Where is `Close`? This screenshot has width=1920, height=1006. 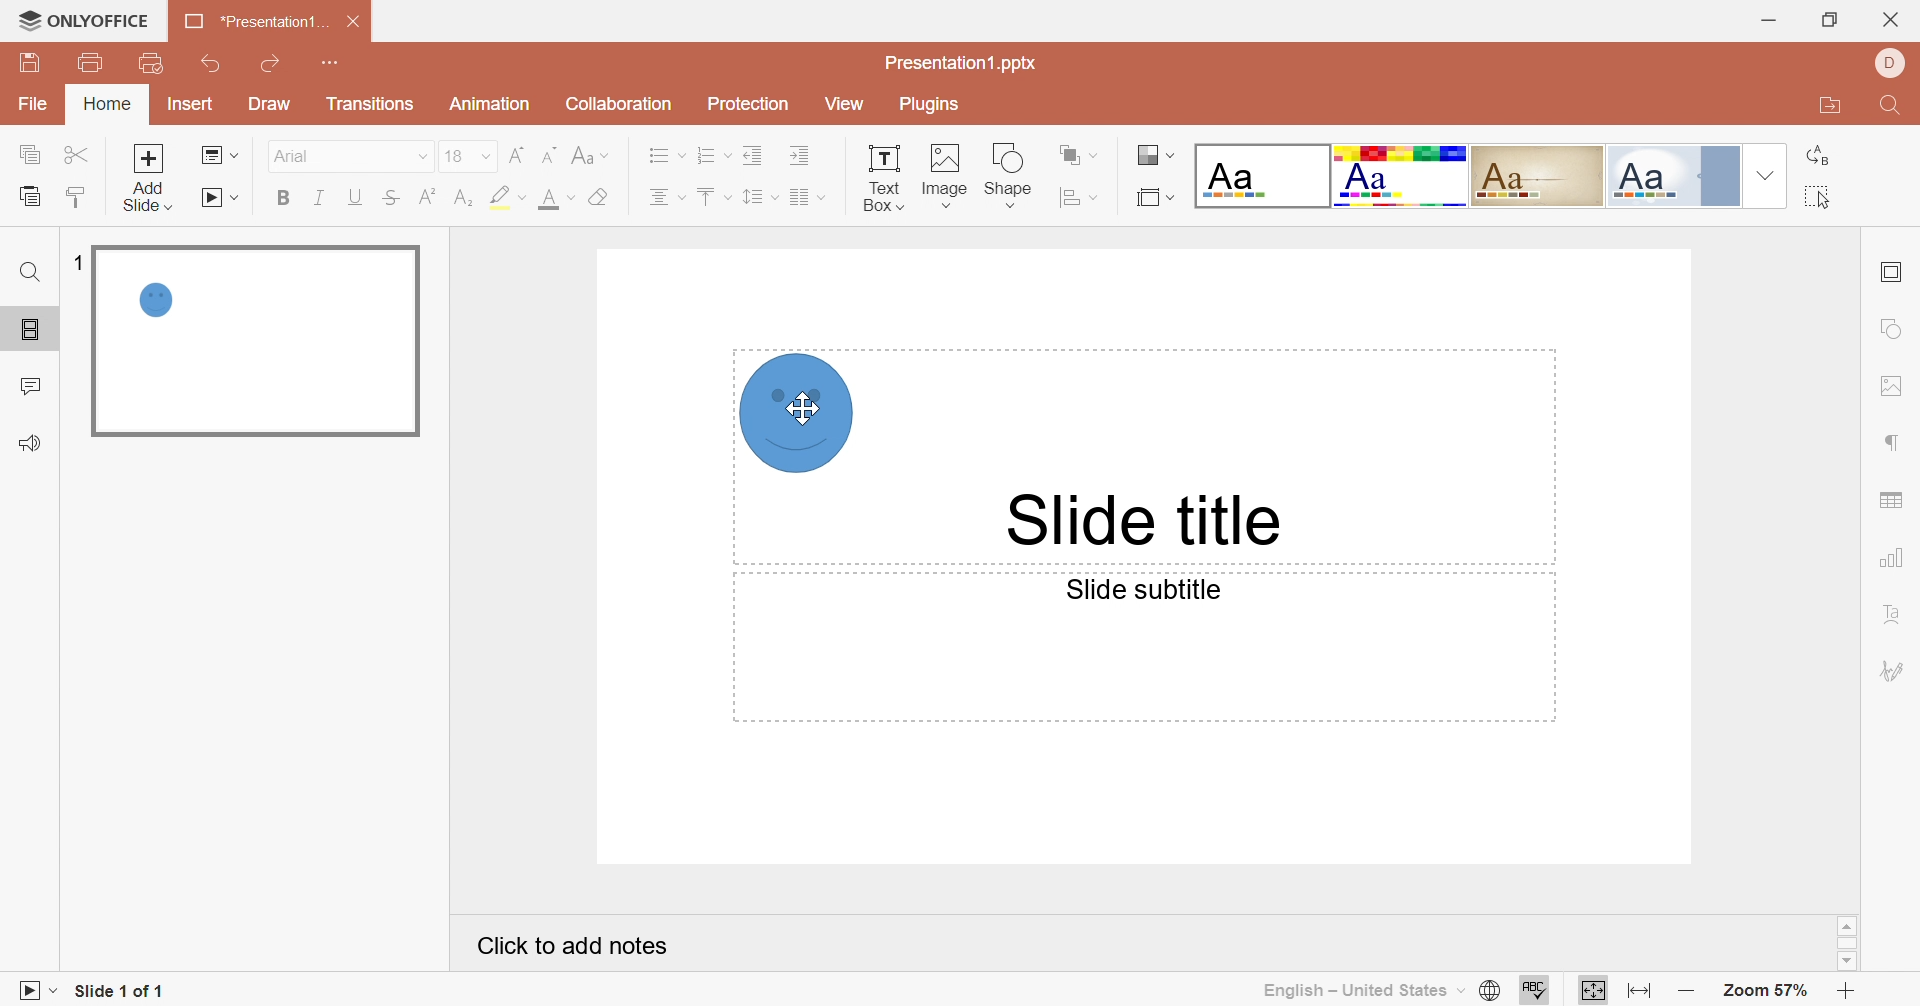
Close is located at coordinates (1893, 19).